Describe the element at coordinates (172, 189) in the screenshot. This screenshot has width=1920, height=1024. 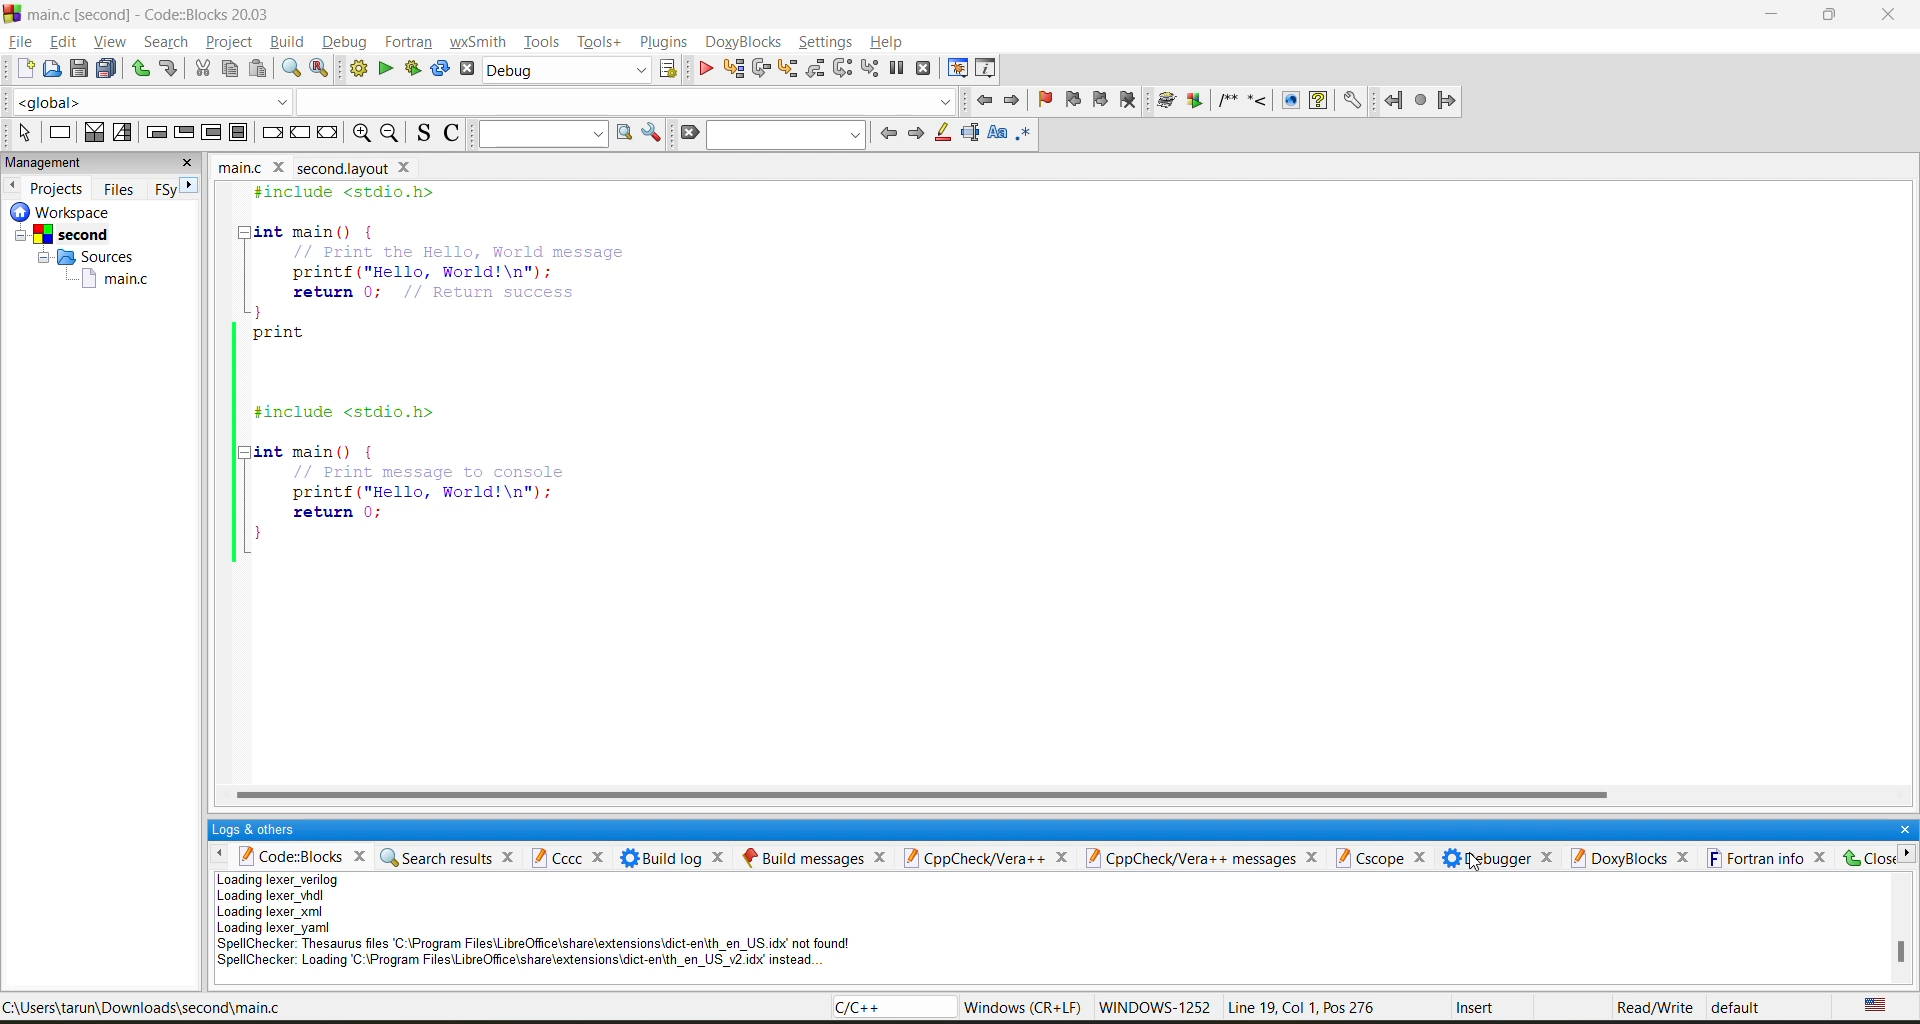
I see `FSy next` at that location.